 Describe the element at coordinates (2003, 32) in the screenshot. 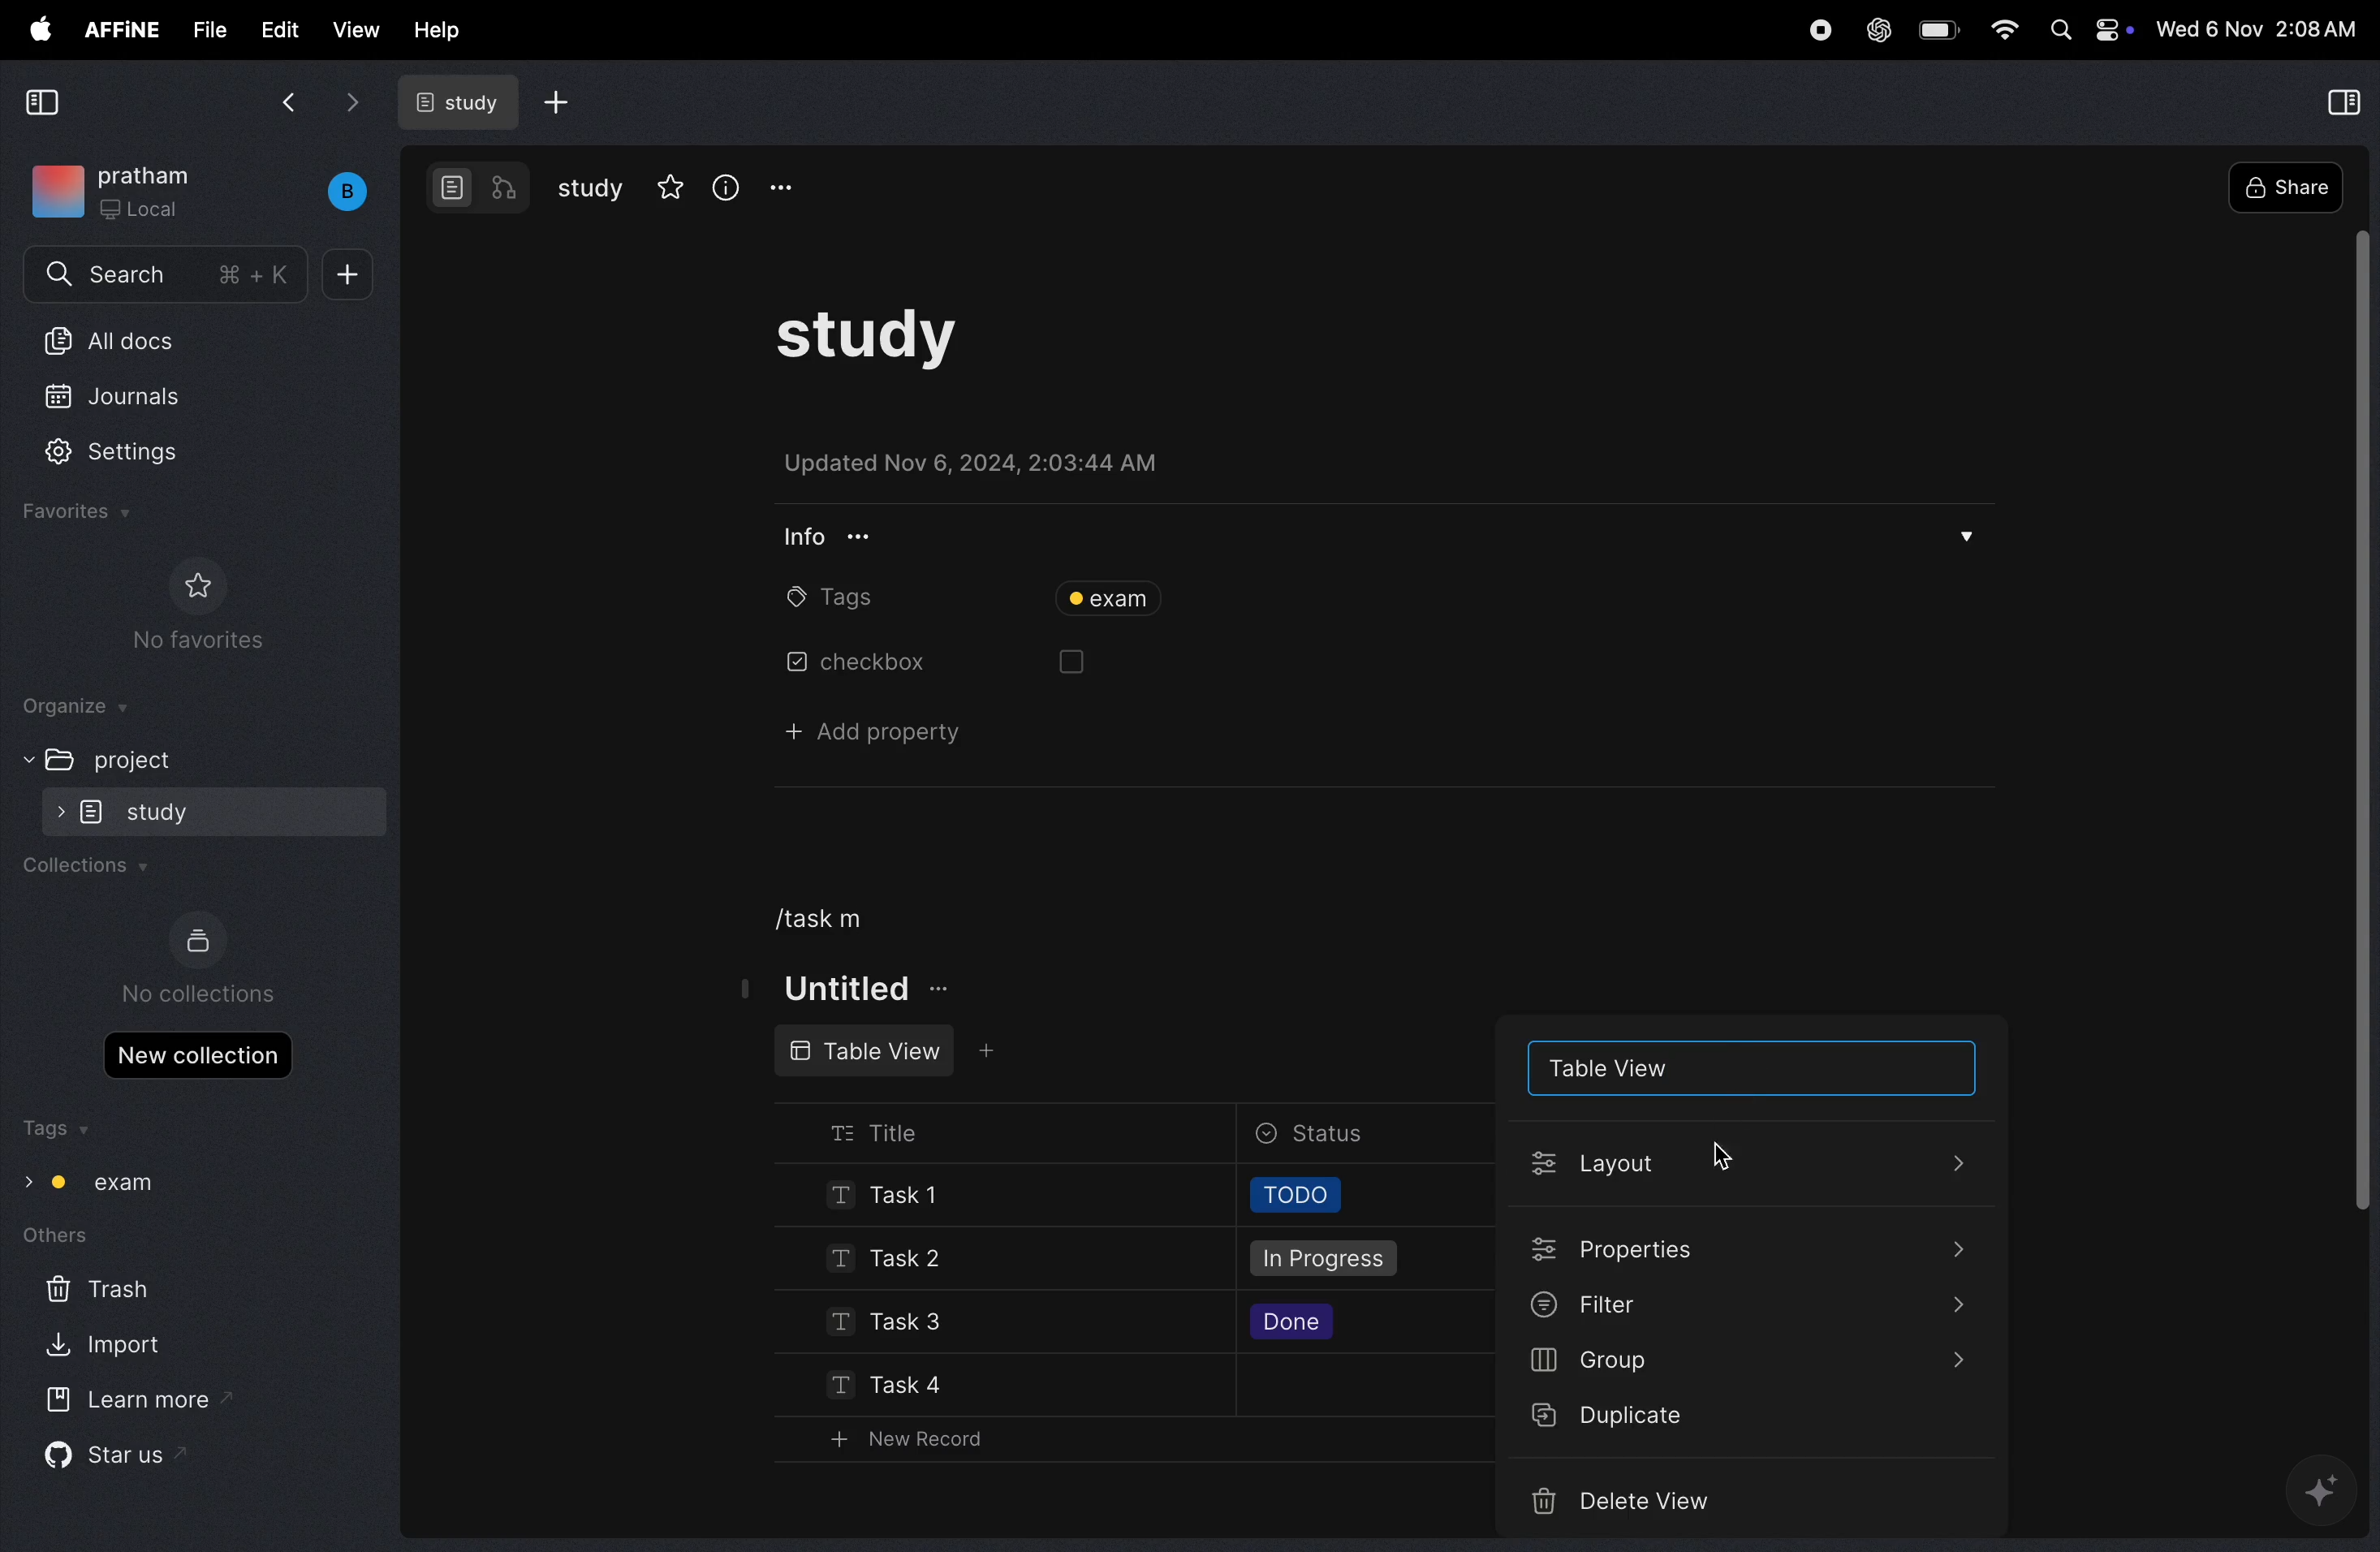

I see `wifi` at that location.